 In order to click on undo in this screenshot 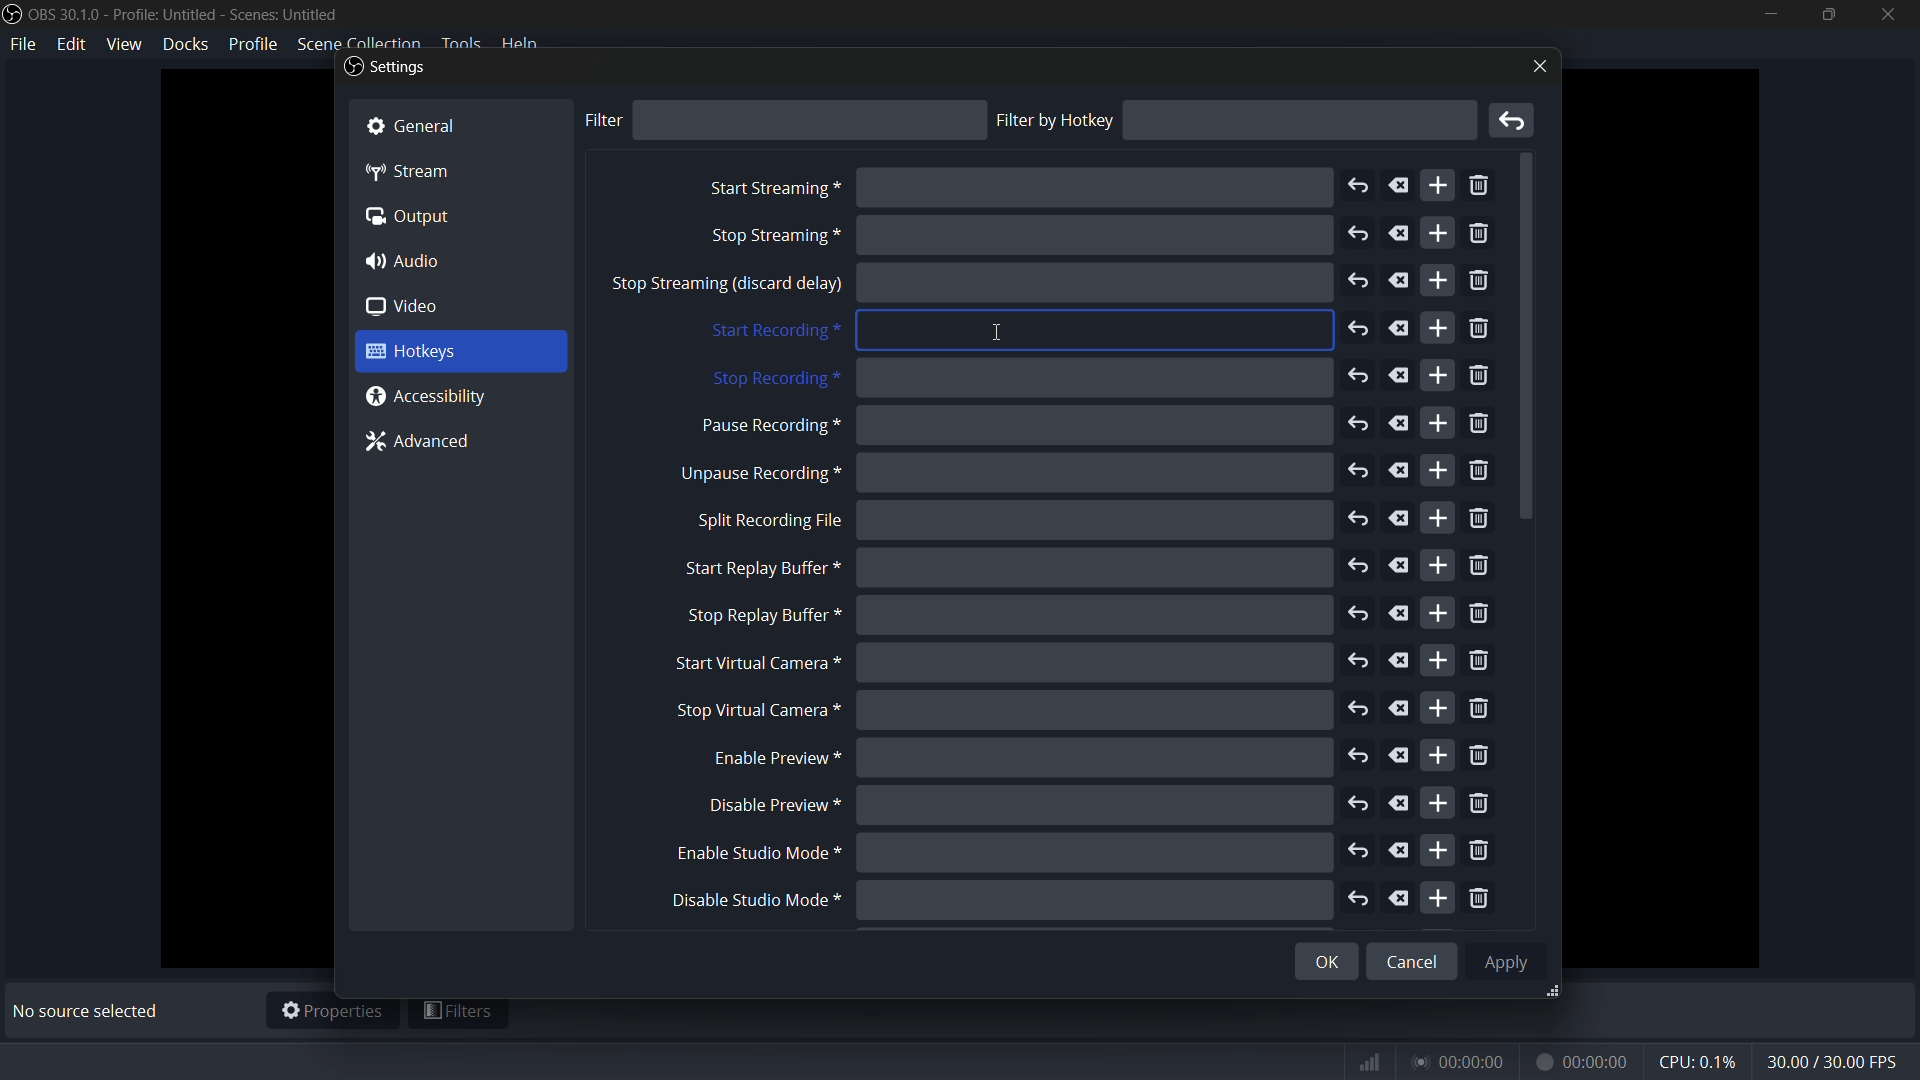, I will do `click(1358, 801)`.